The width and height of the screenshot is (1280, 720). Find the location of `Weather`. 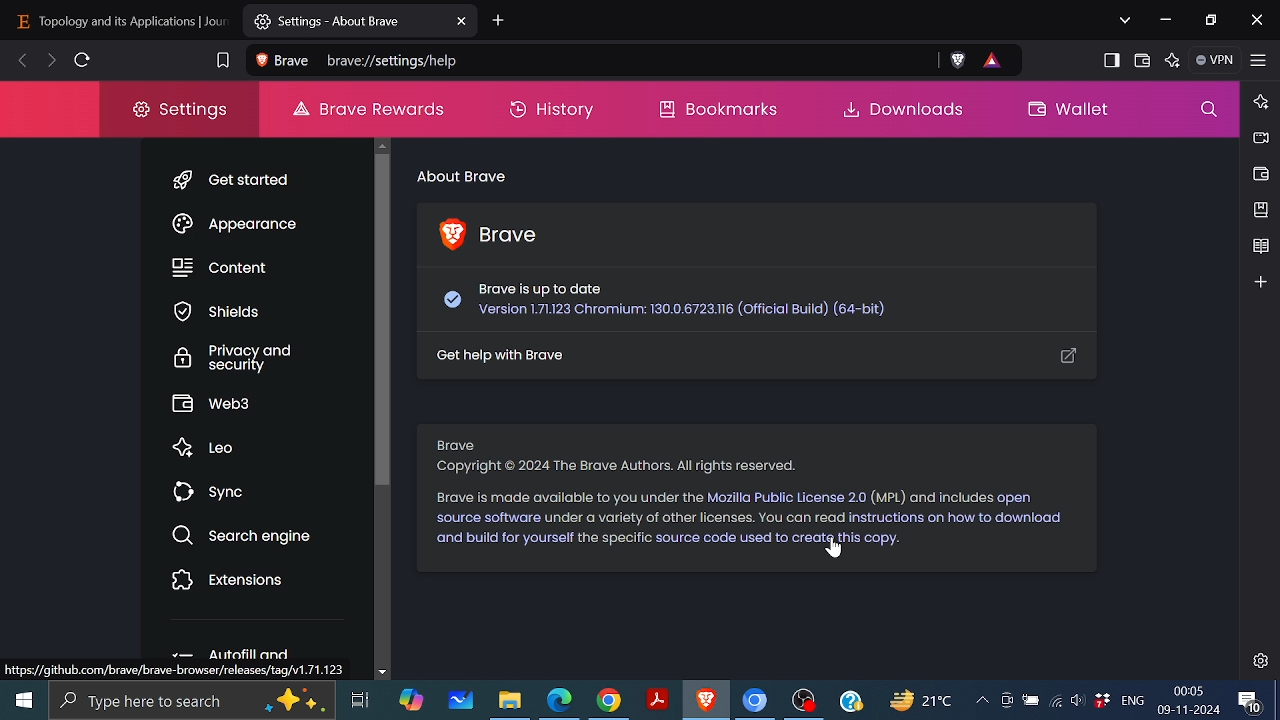

Weather is located at coordinates (914, 700).